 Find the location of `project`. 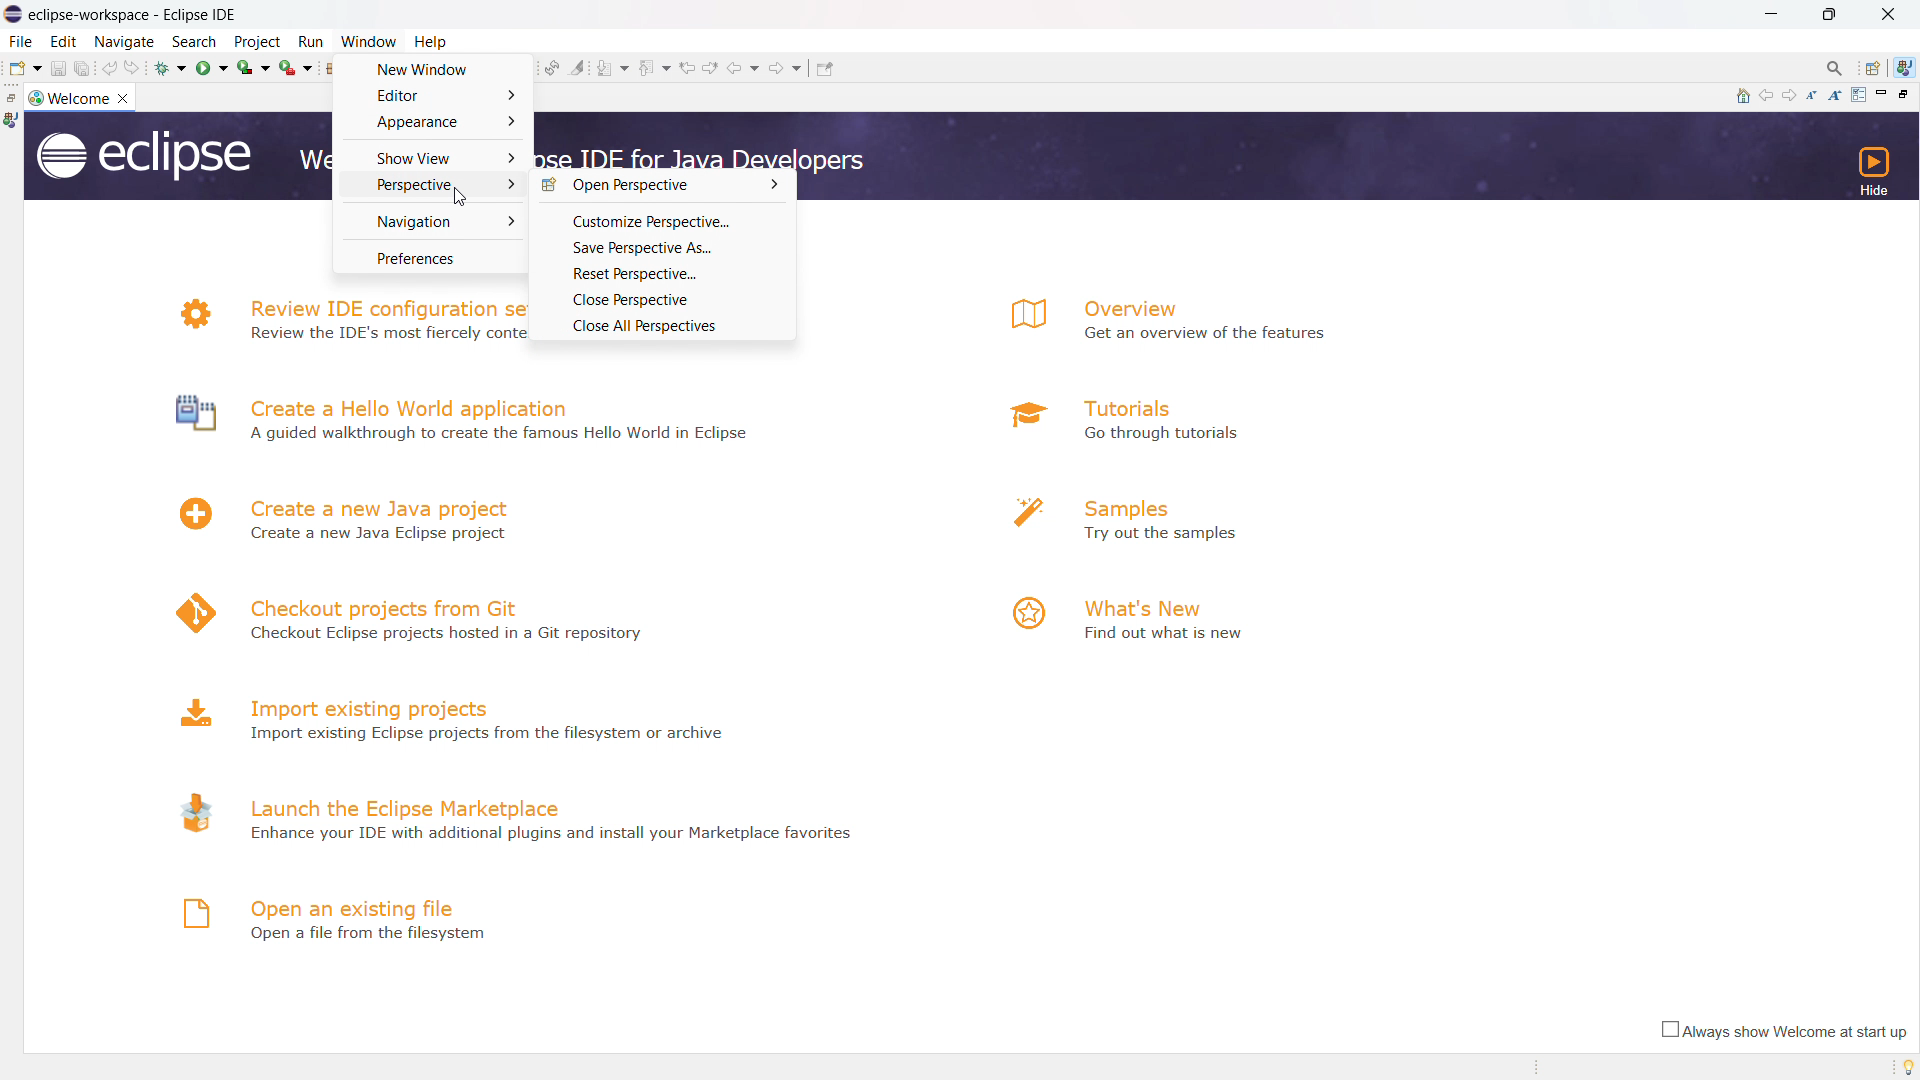

project is located at coordinates (258, 41).